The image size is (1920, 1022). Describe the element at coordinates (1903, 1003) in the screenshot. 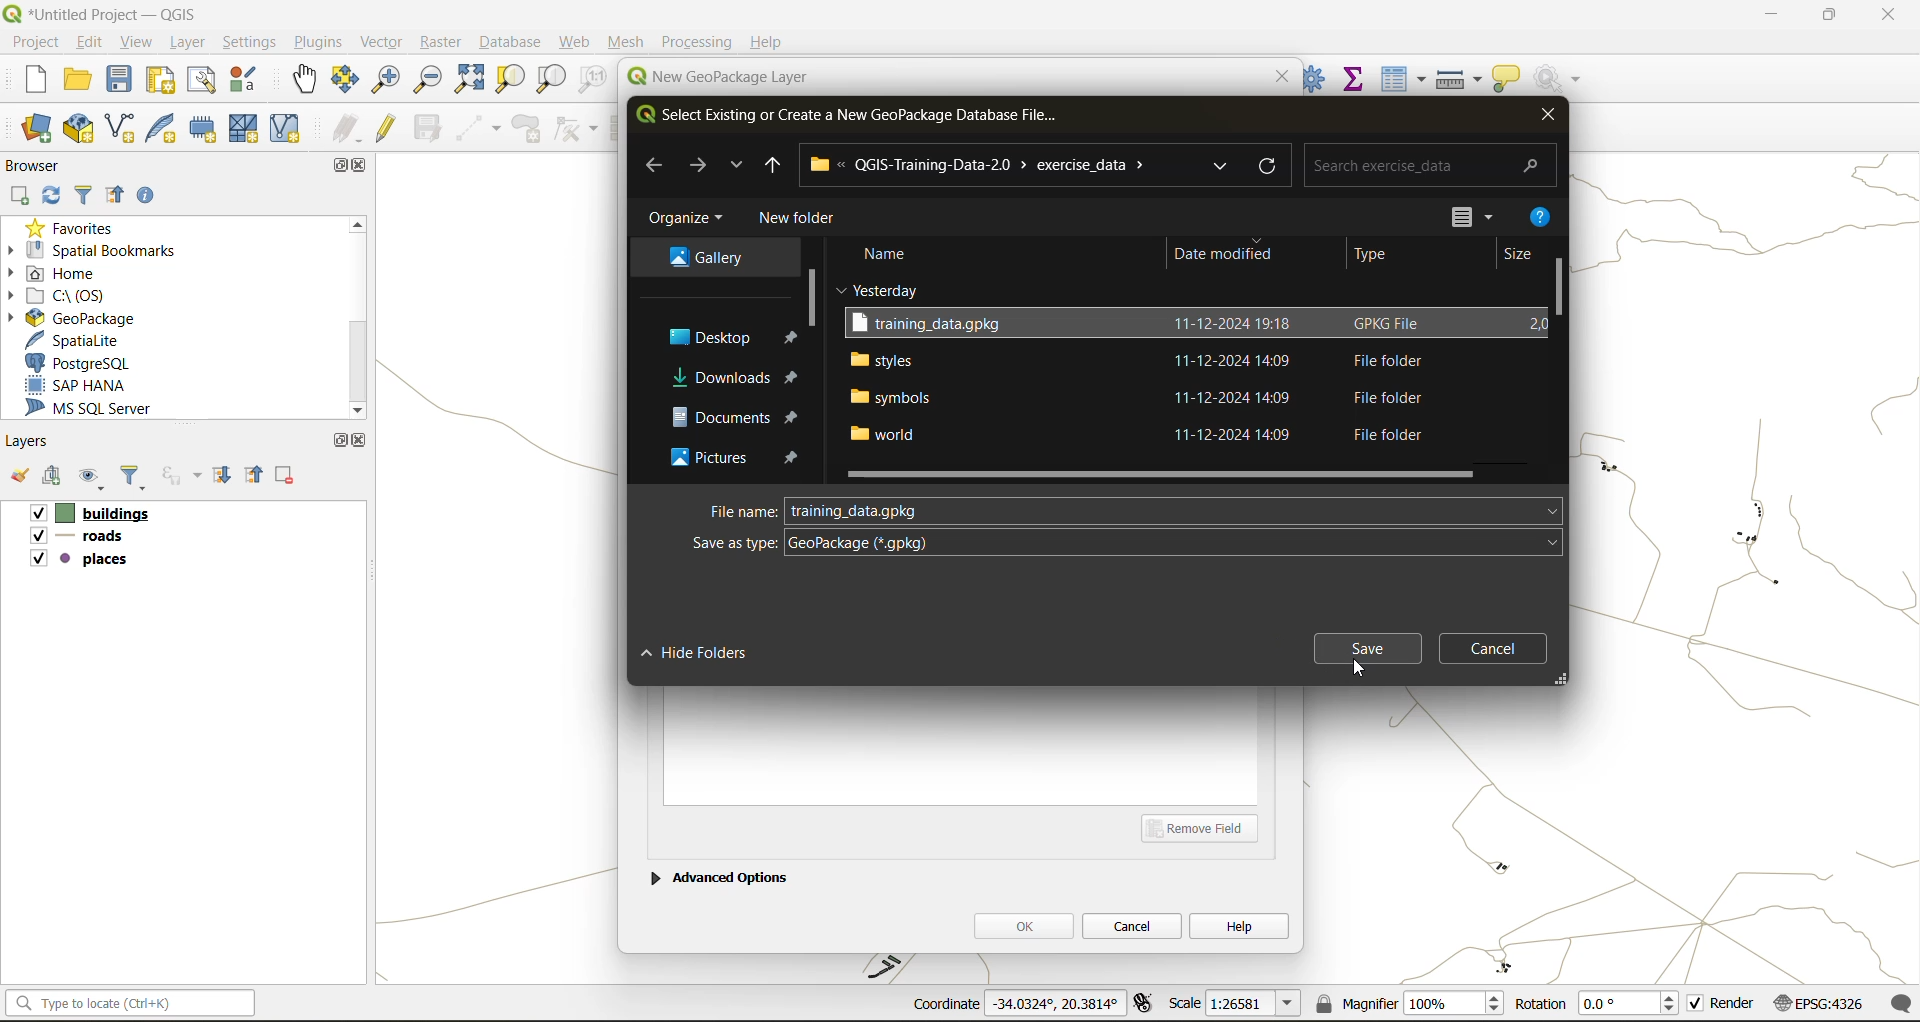

I see `log messages` at that location.